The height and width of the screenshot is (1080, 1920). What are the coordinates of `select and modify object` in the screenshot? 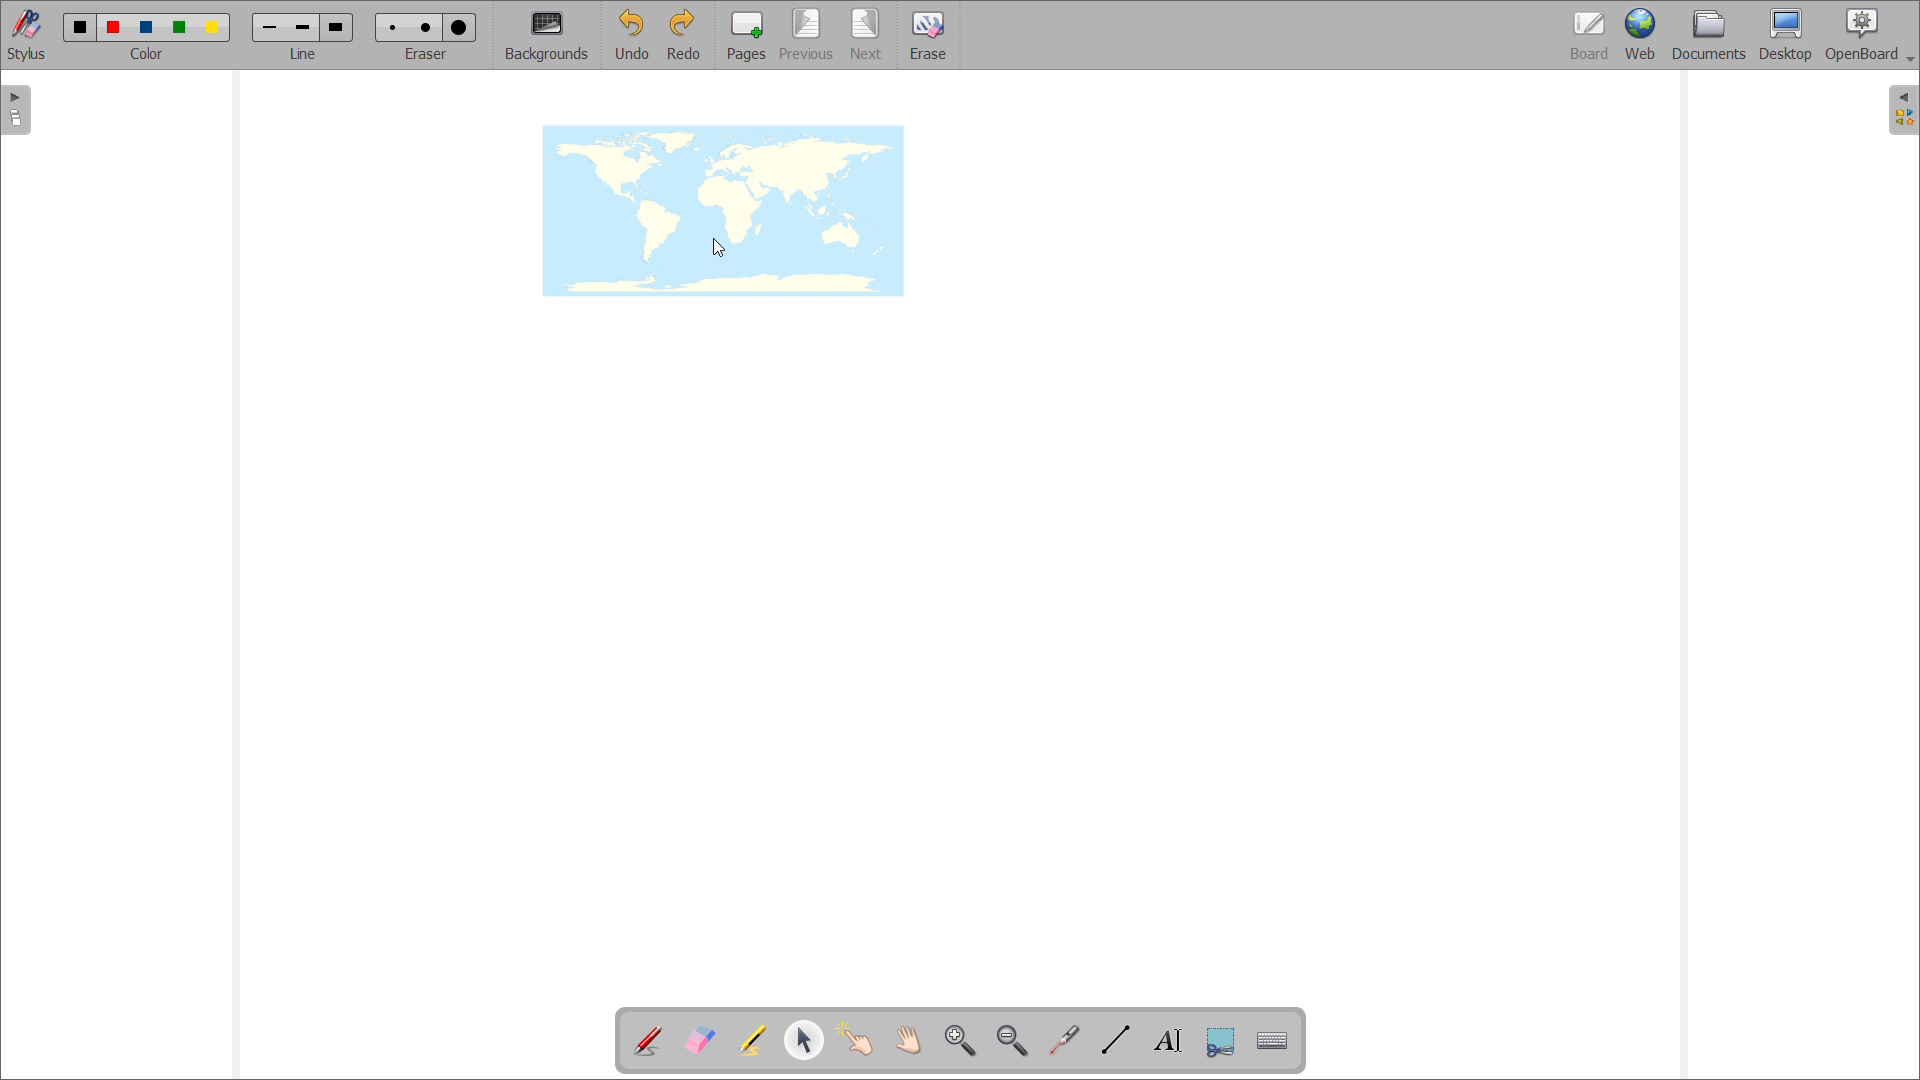 It's located at (804, 1041).